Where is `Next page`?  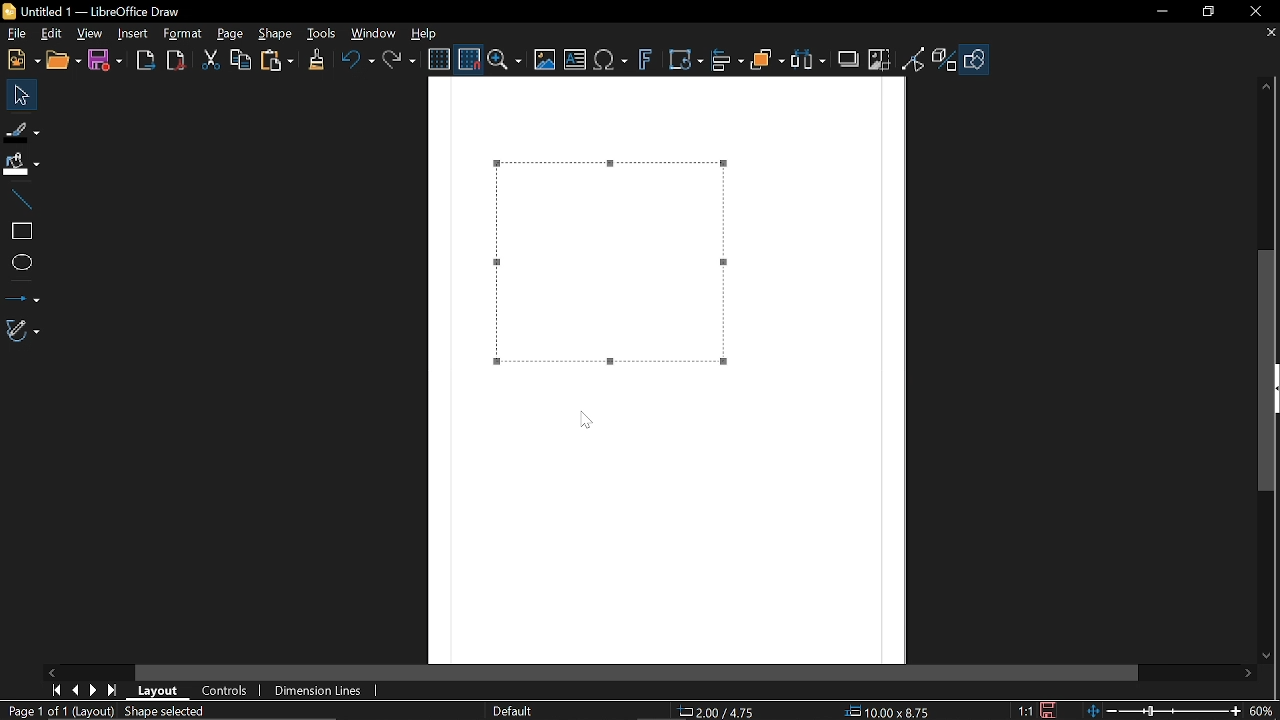
Next page is located at coordinates (97, 689).